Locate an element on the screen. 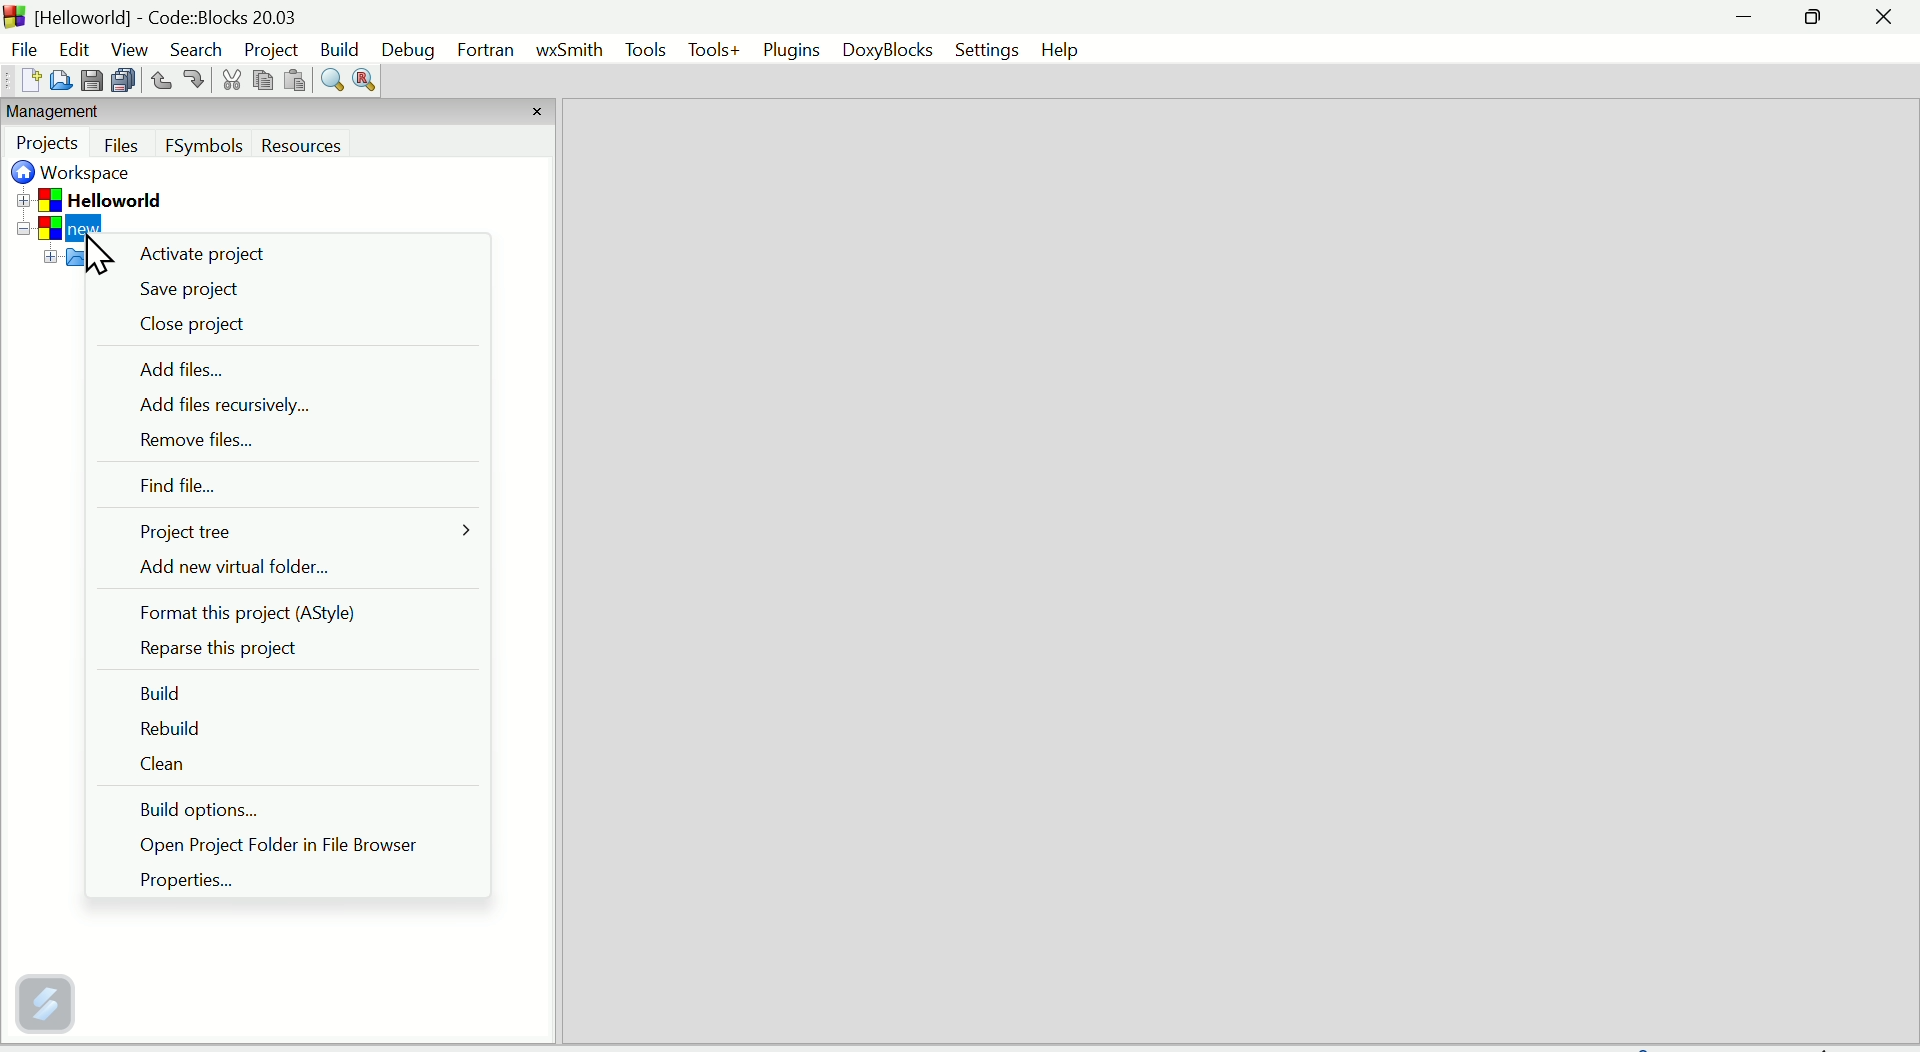  Project 3 is located at coordinates (178, 531).